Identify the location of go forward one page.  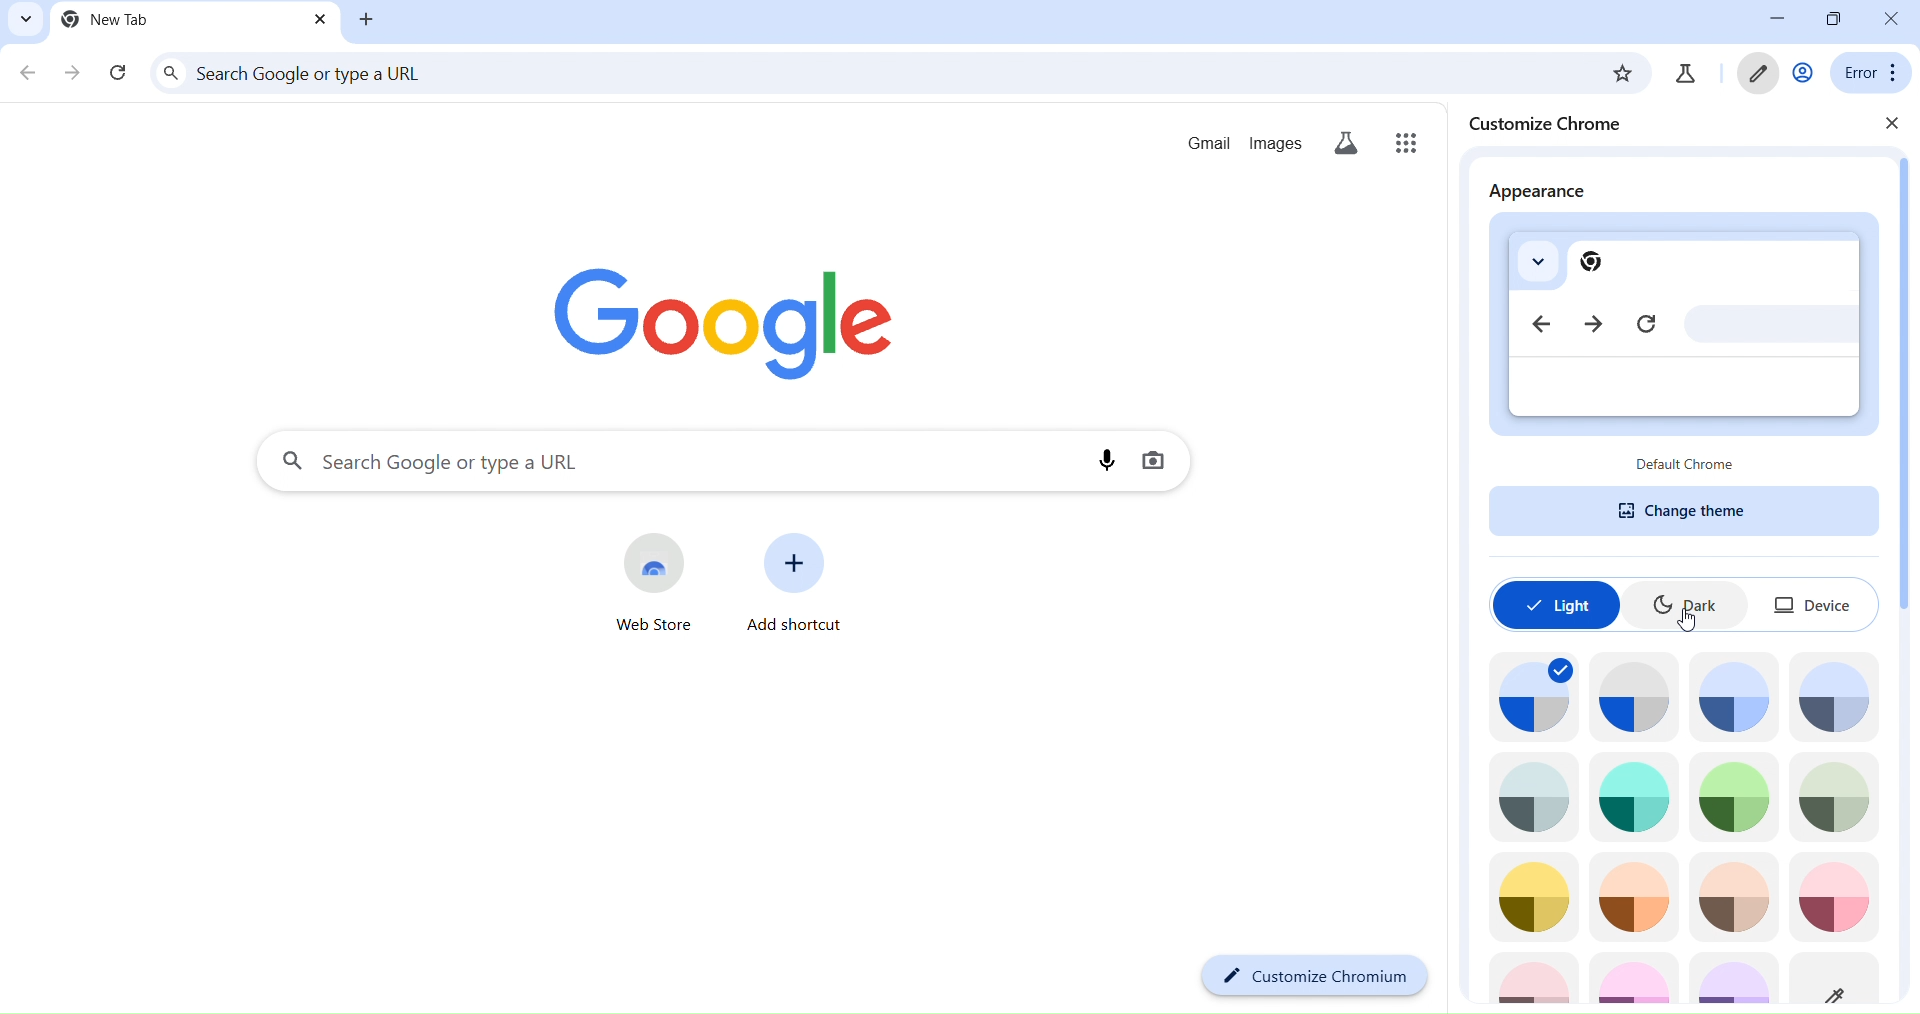
(76, 74).